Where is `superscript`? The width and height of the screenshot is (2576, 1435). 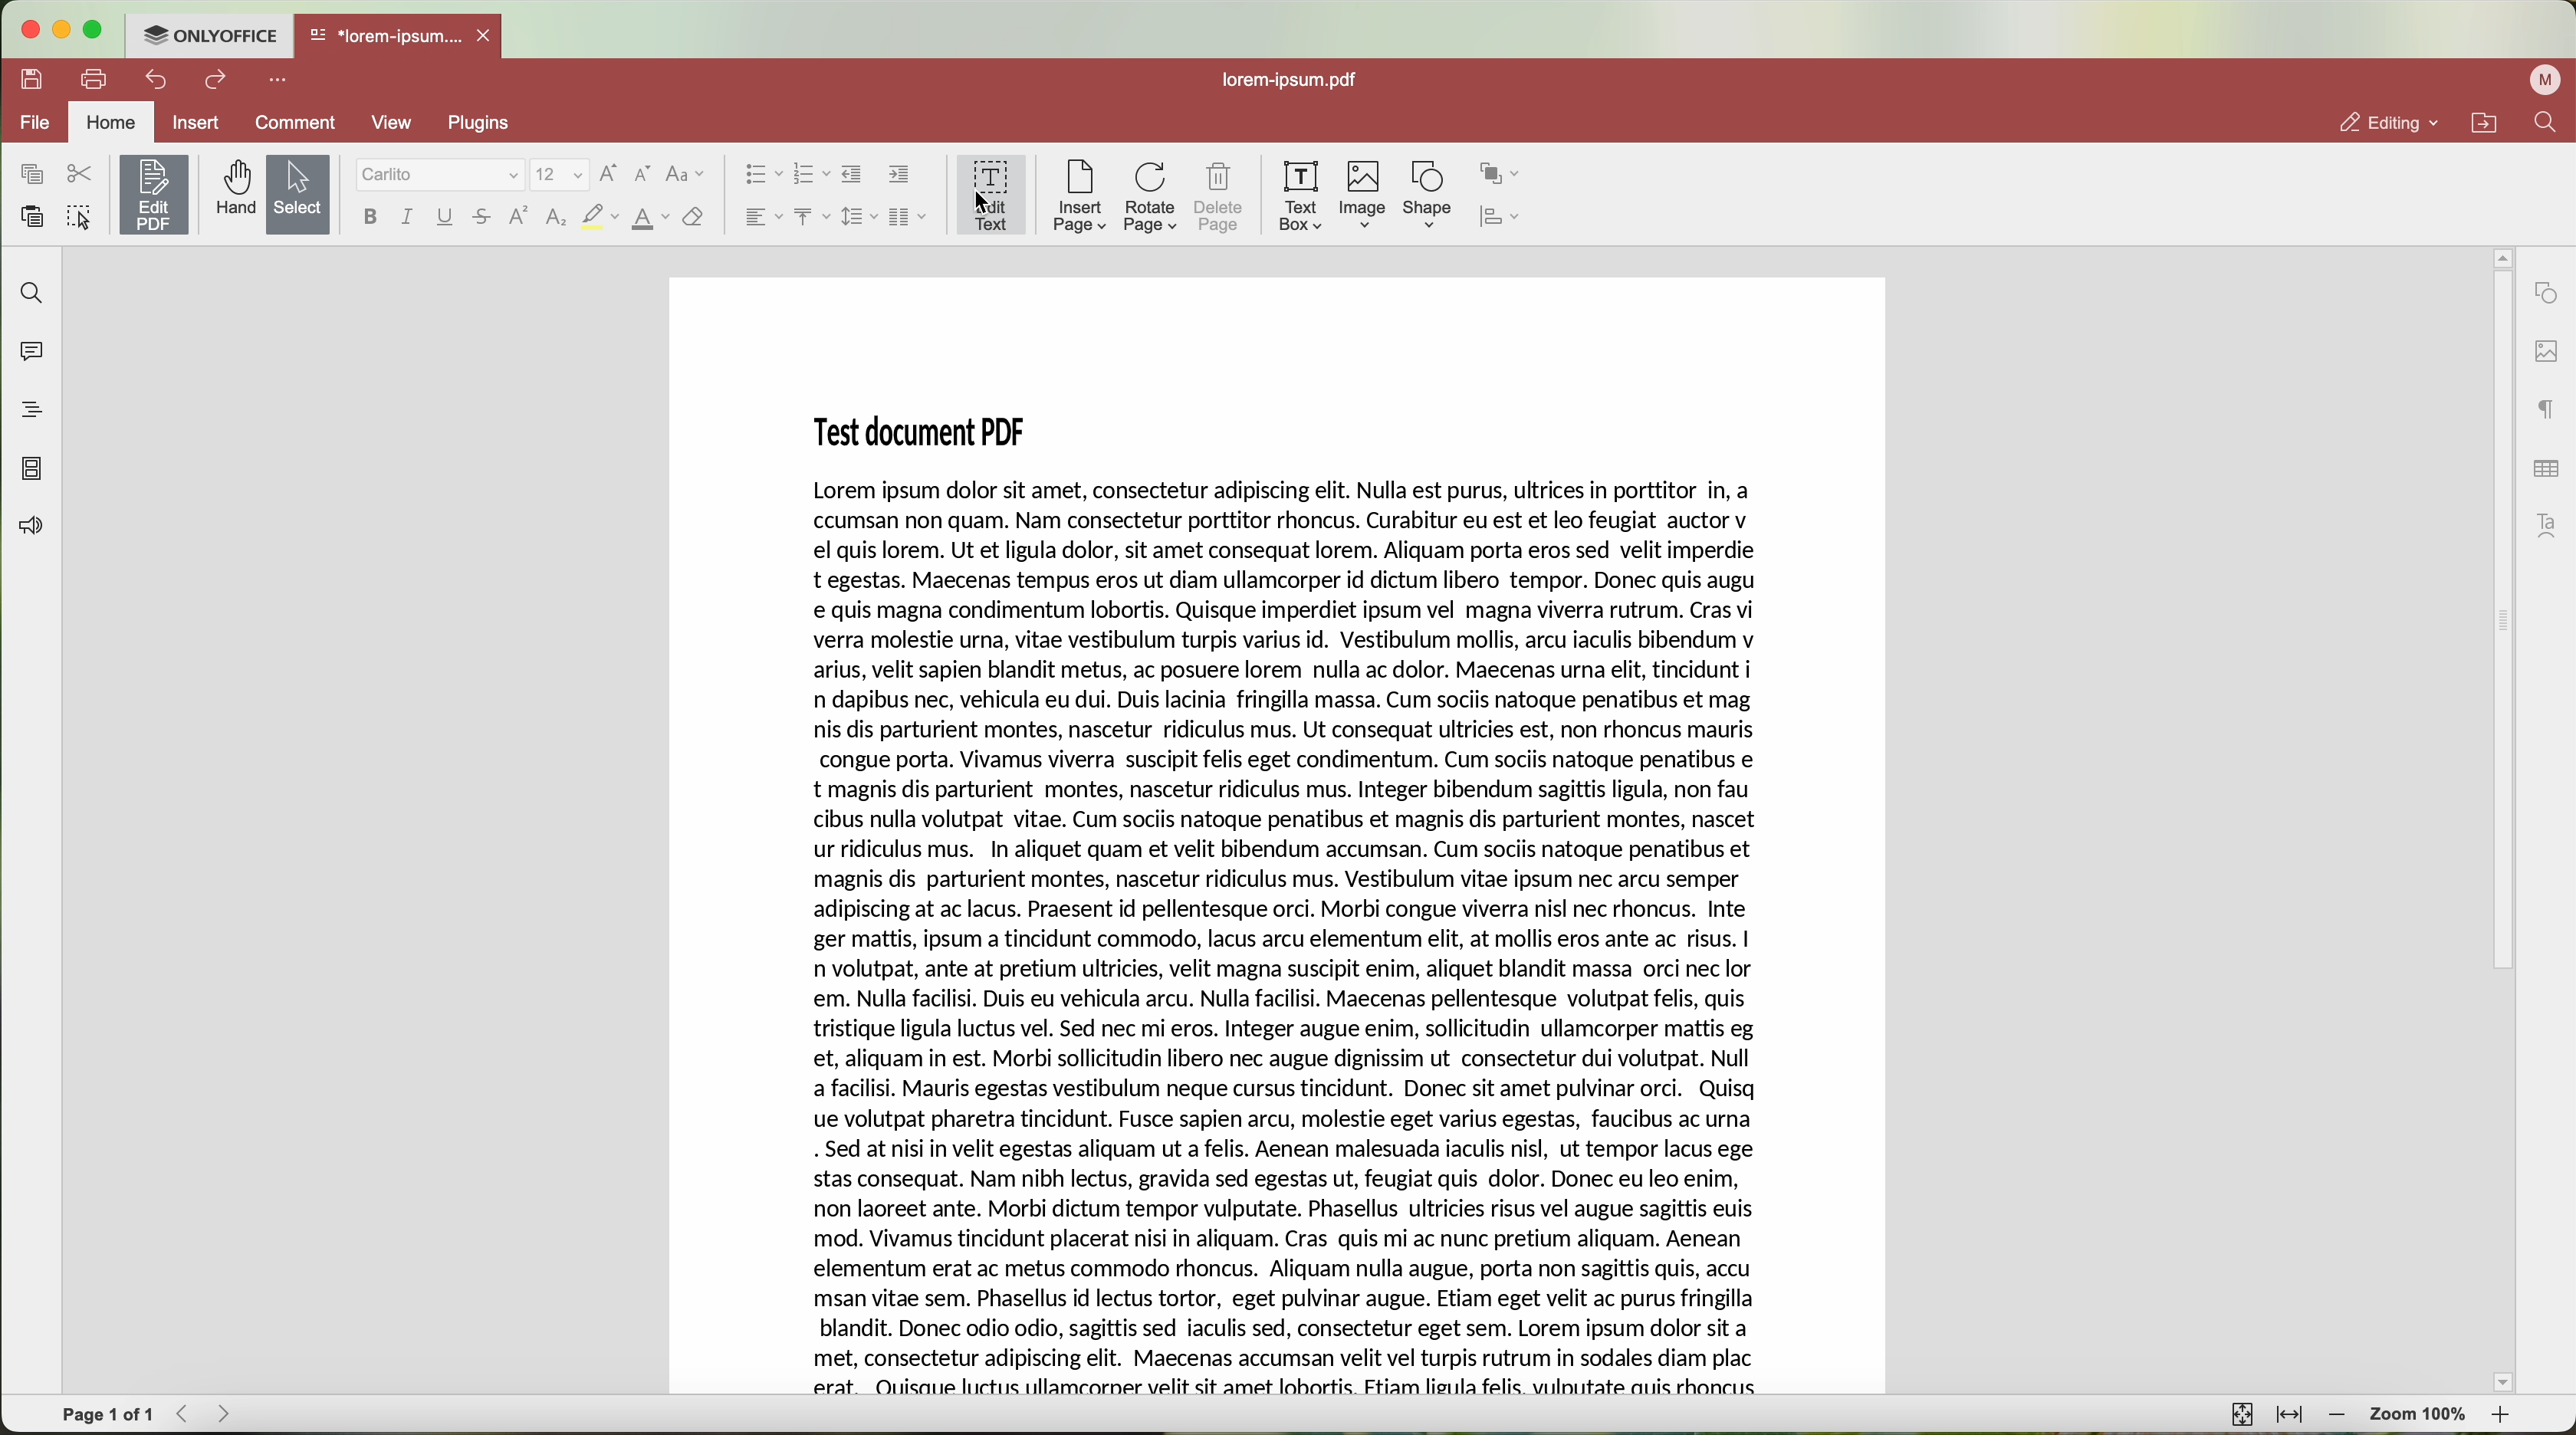 superscript is located at coordinates (518, 215).